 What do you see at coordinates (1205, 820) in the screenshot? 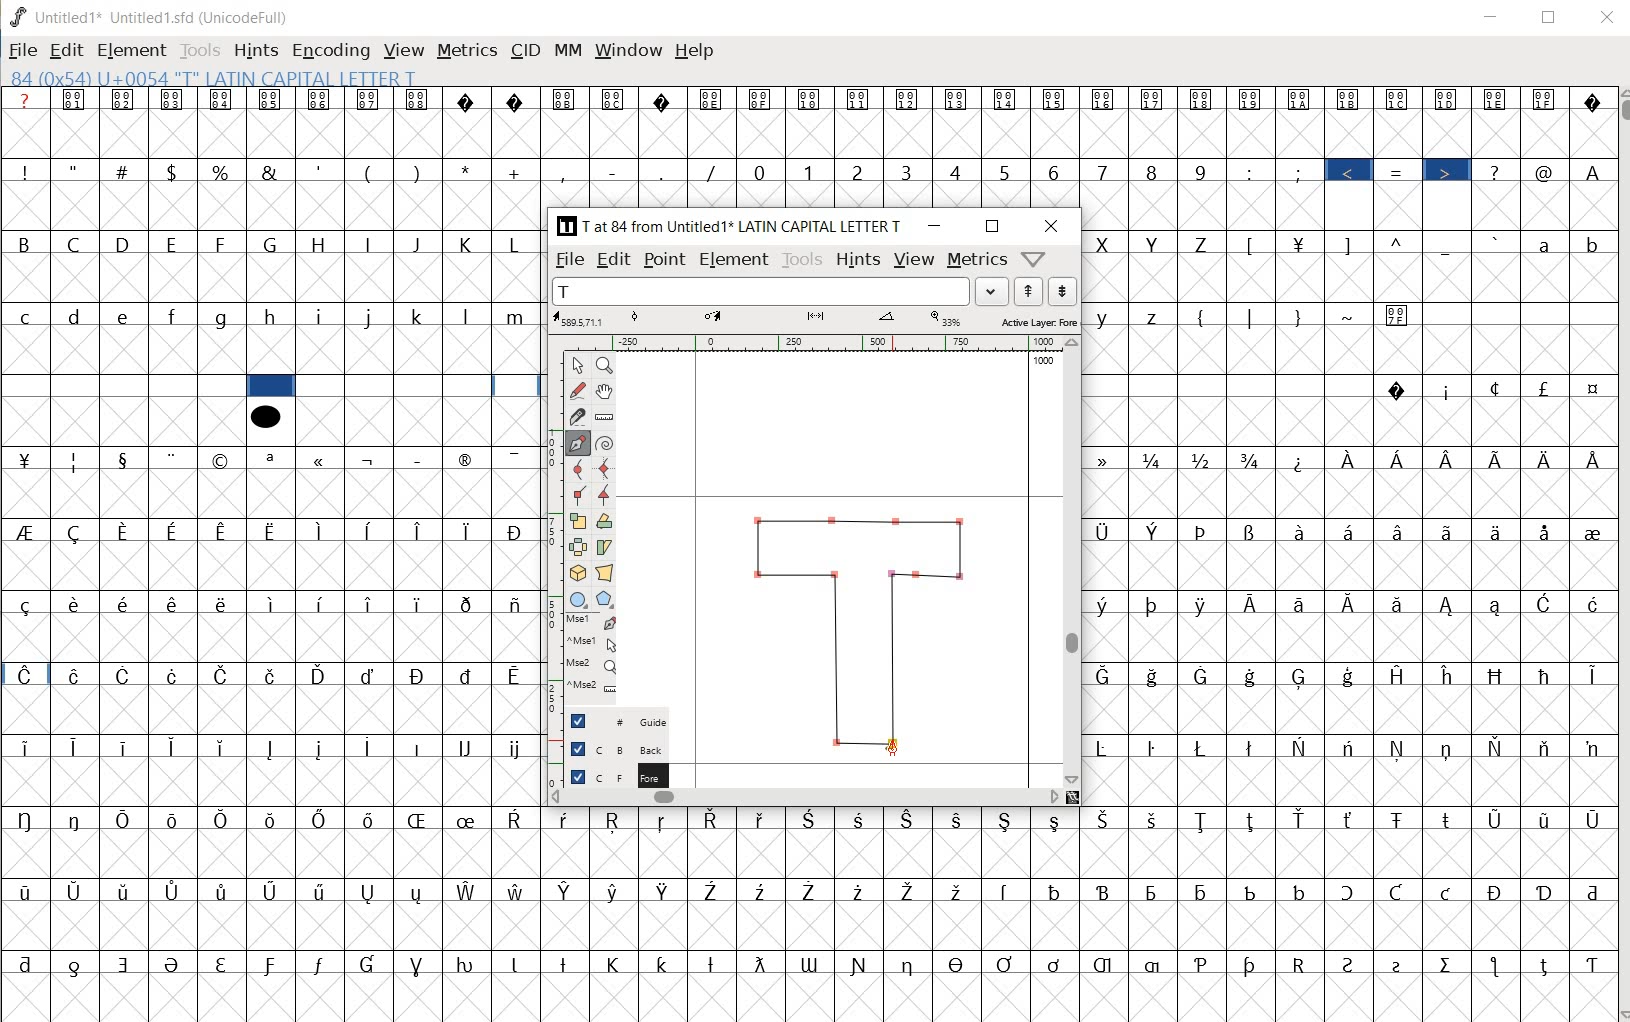
I see `Symbol` at bounding box center [1205, 820].